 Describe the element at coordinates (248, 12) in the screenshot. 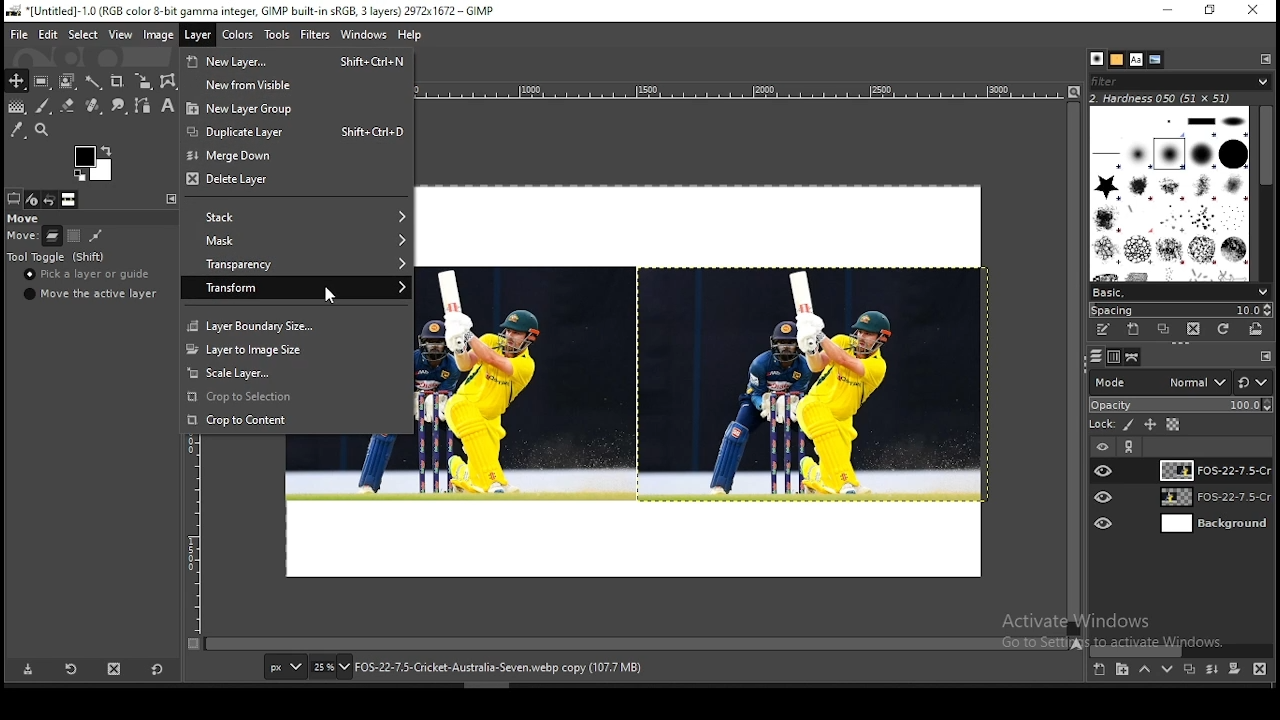

I see `icon and file name` at that location.